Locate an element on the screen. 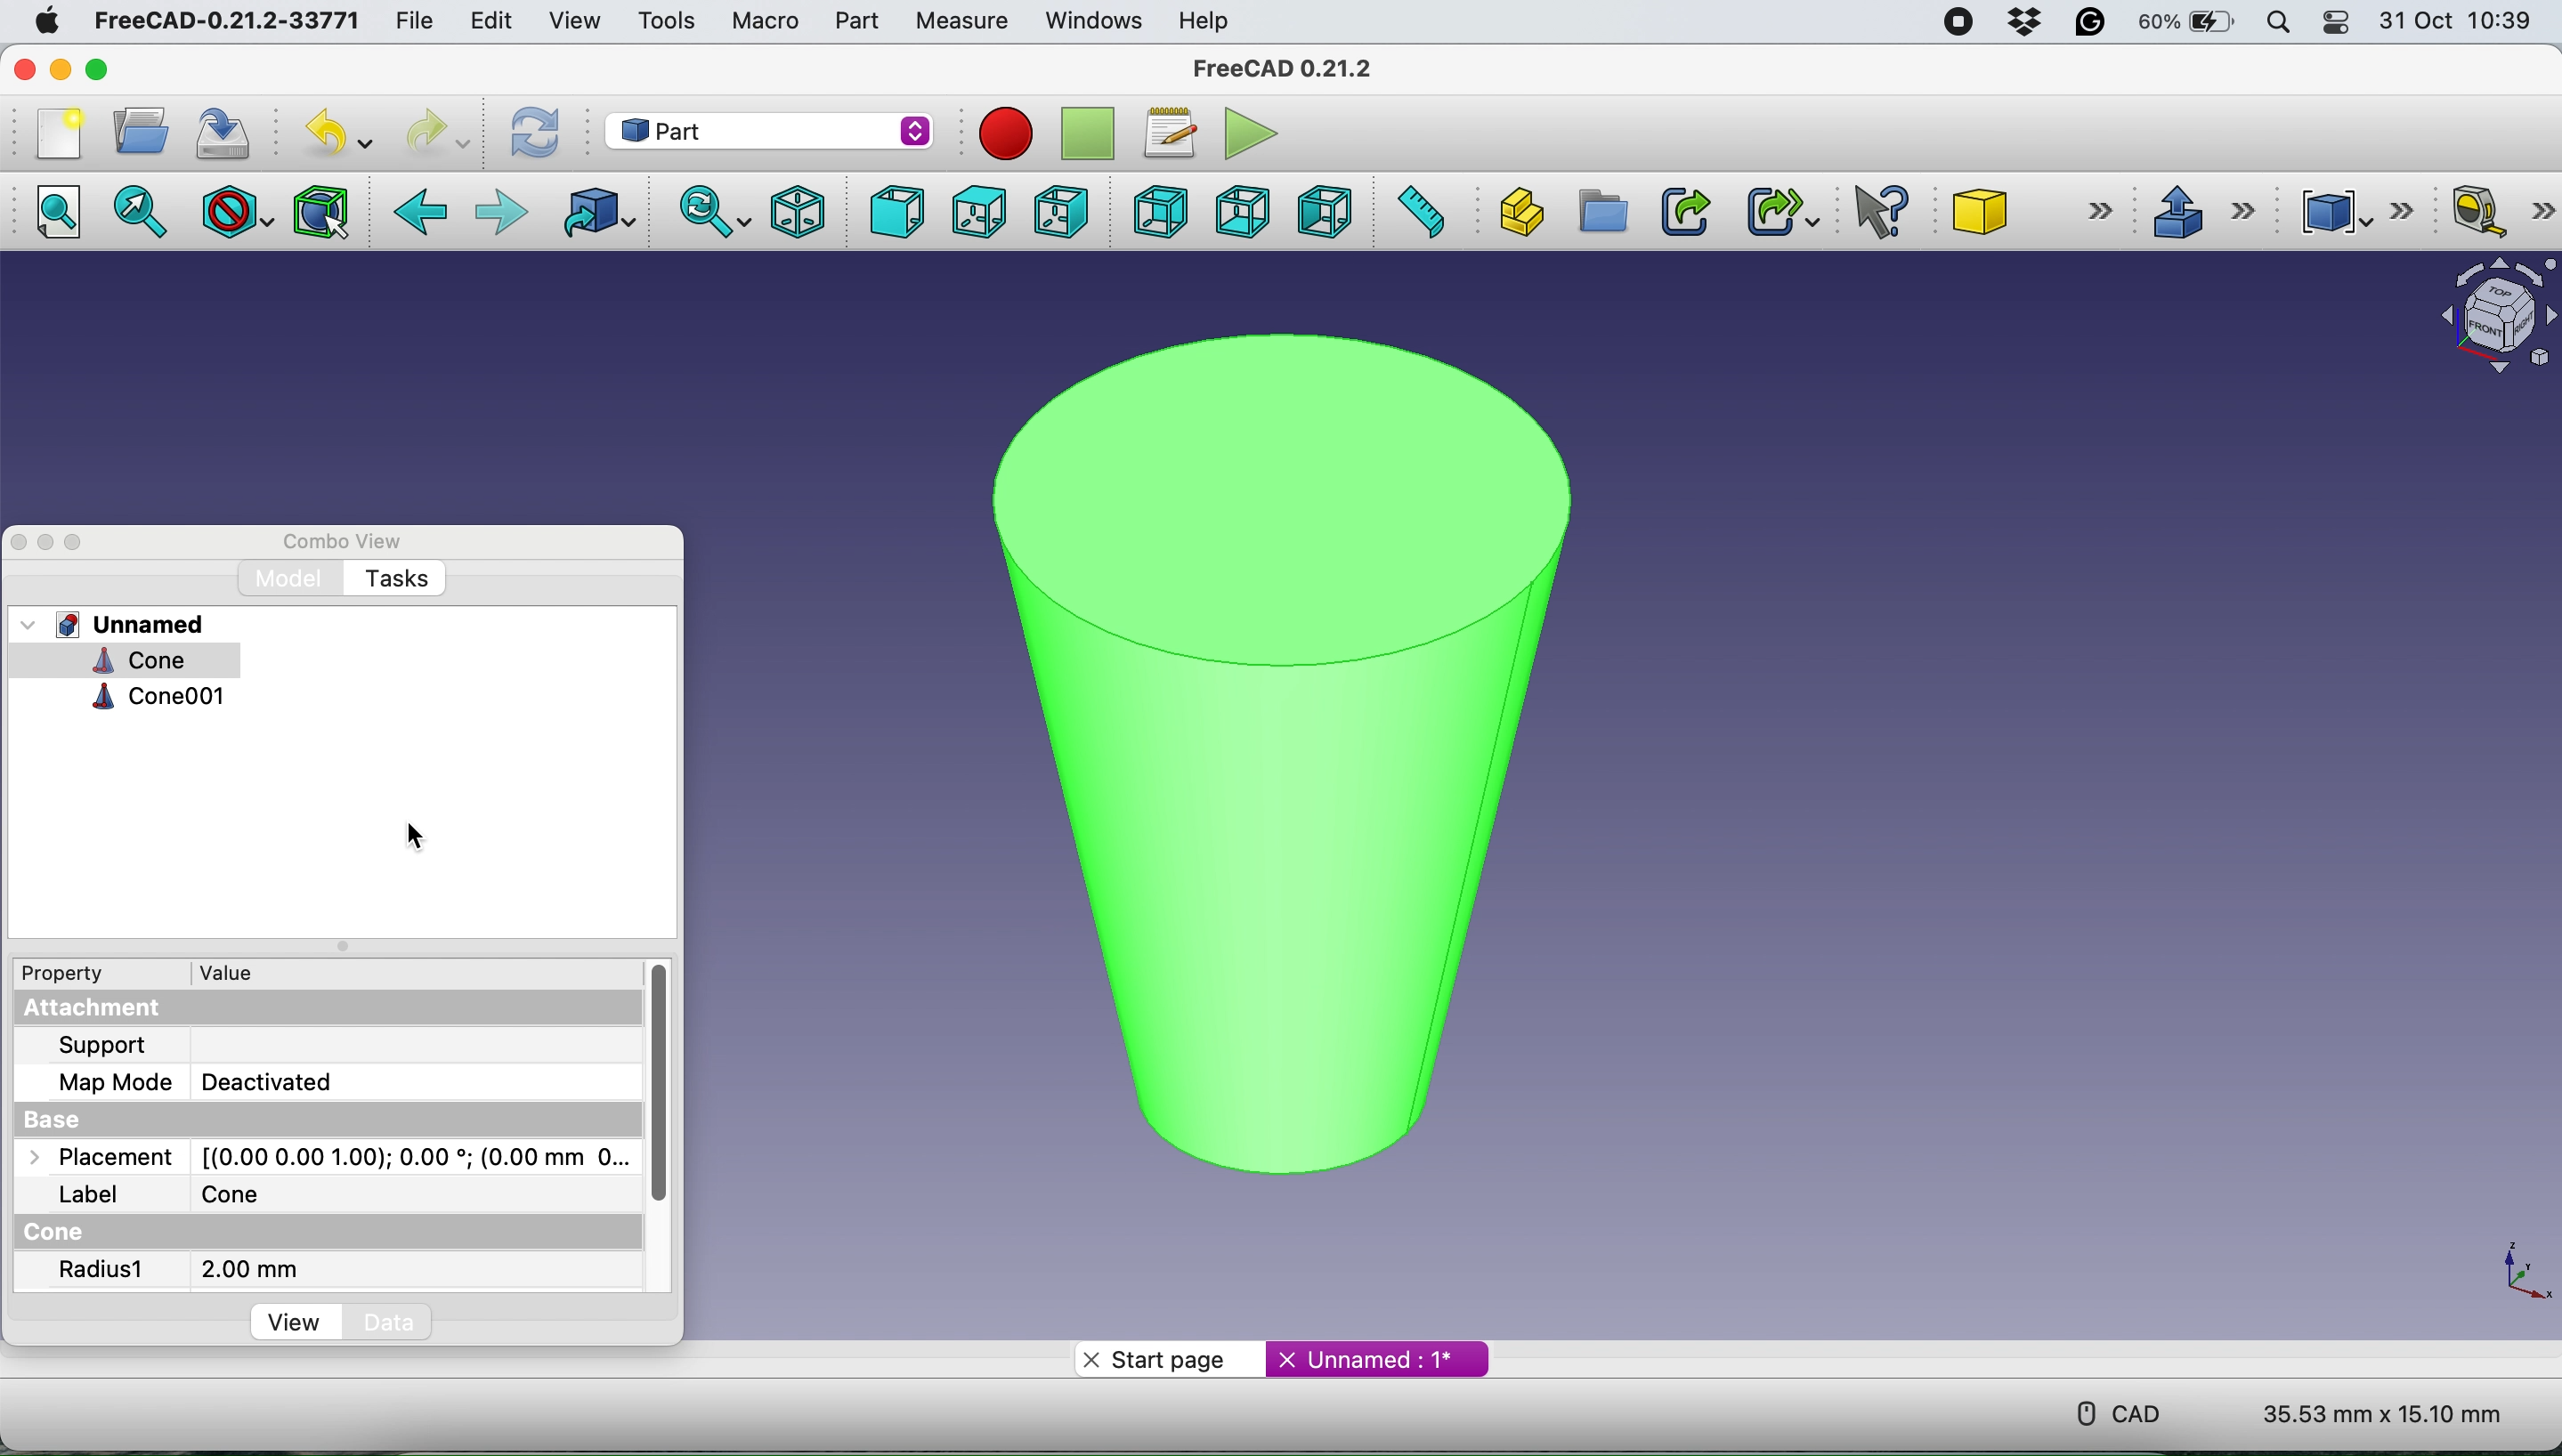  map mode: Deactivated is located at coordinates (218, 1082).